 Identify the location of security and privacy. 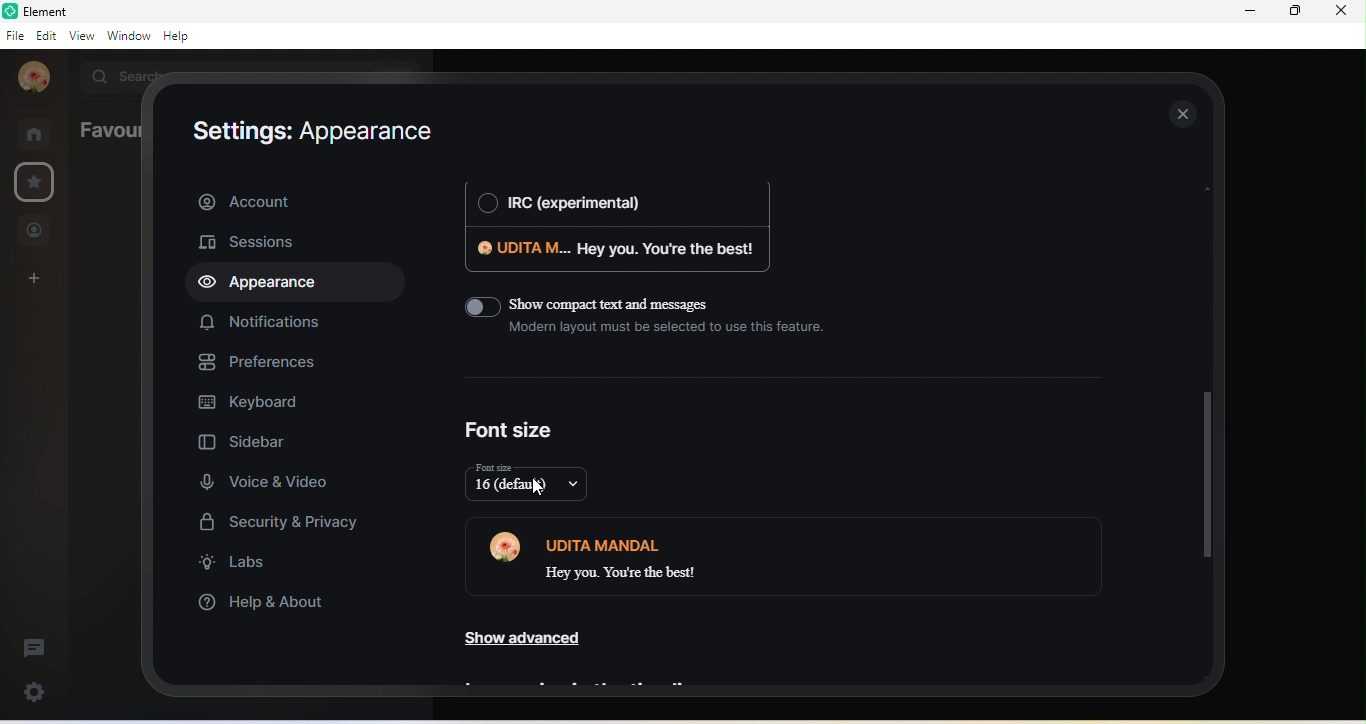
(277, 523).